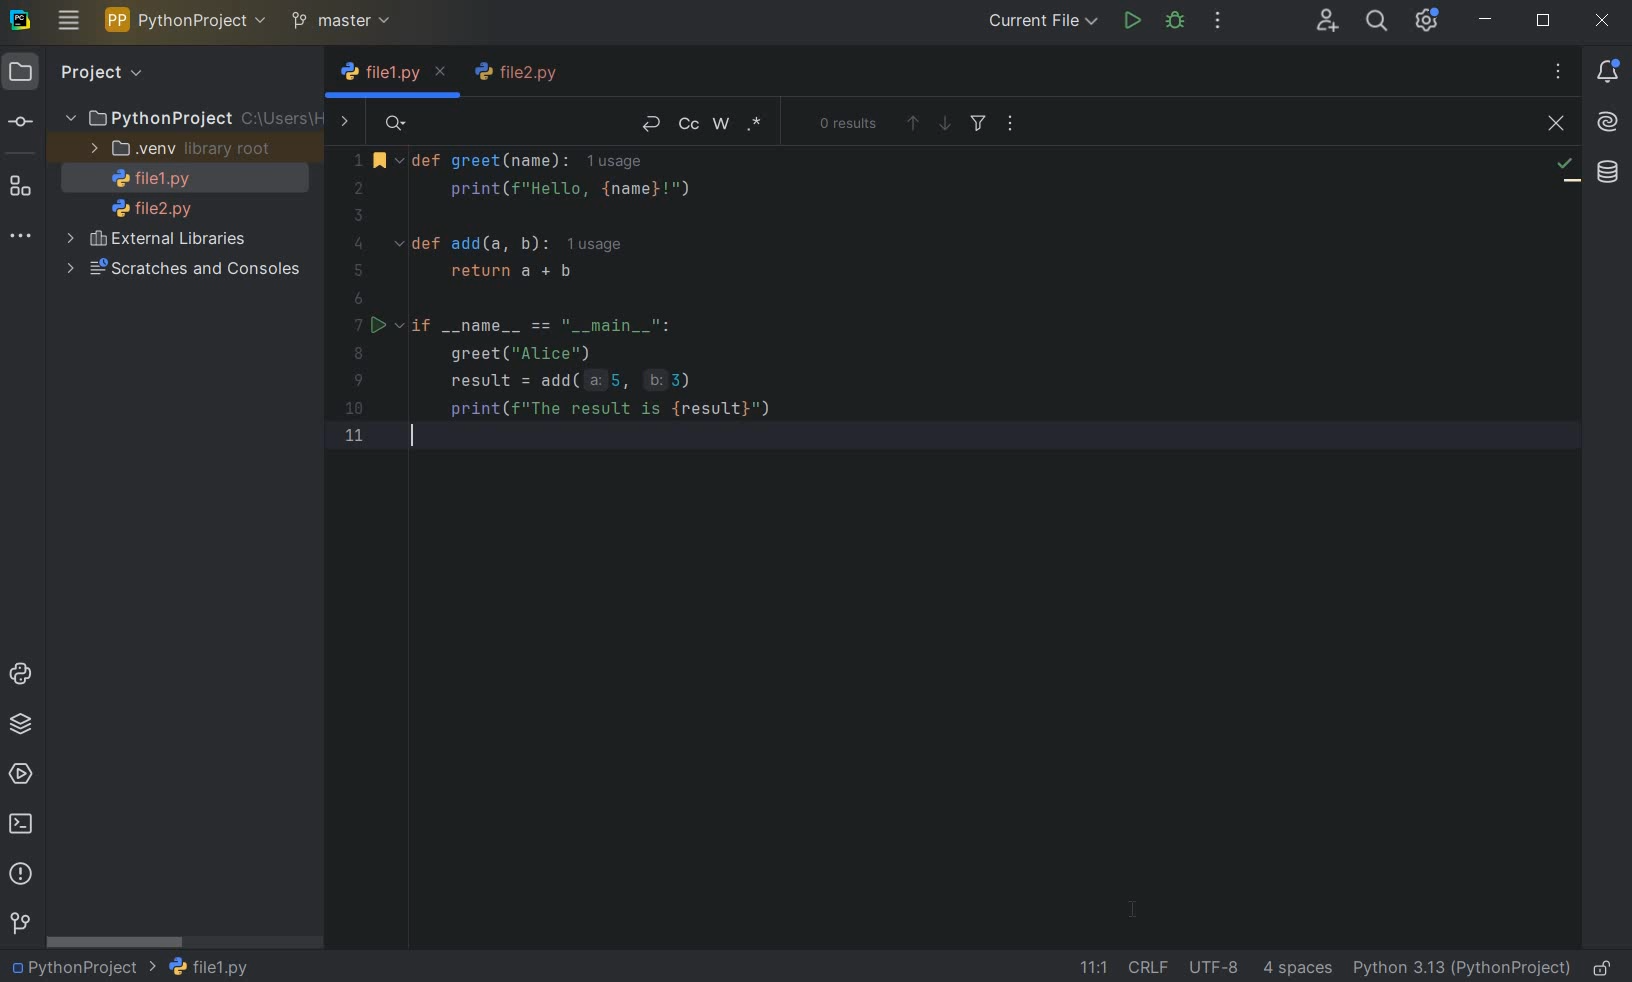 The width and height of the screenshot is (1632, 982). Describe the element at coordinates (82, 968) in the screenshot. I see `PROJECT NAME` at that location.